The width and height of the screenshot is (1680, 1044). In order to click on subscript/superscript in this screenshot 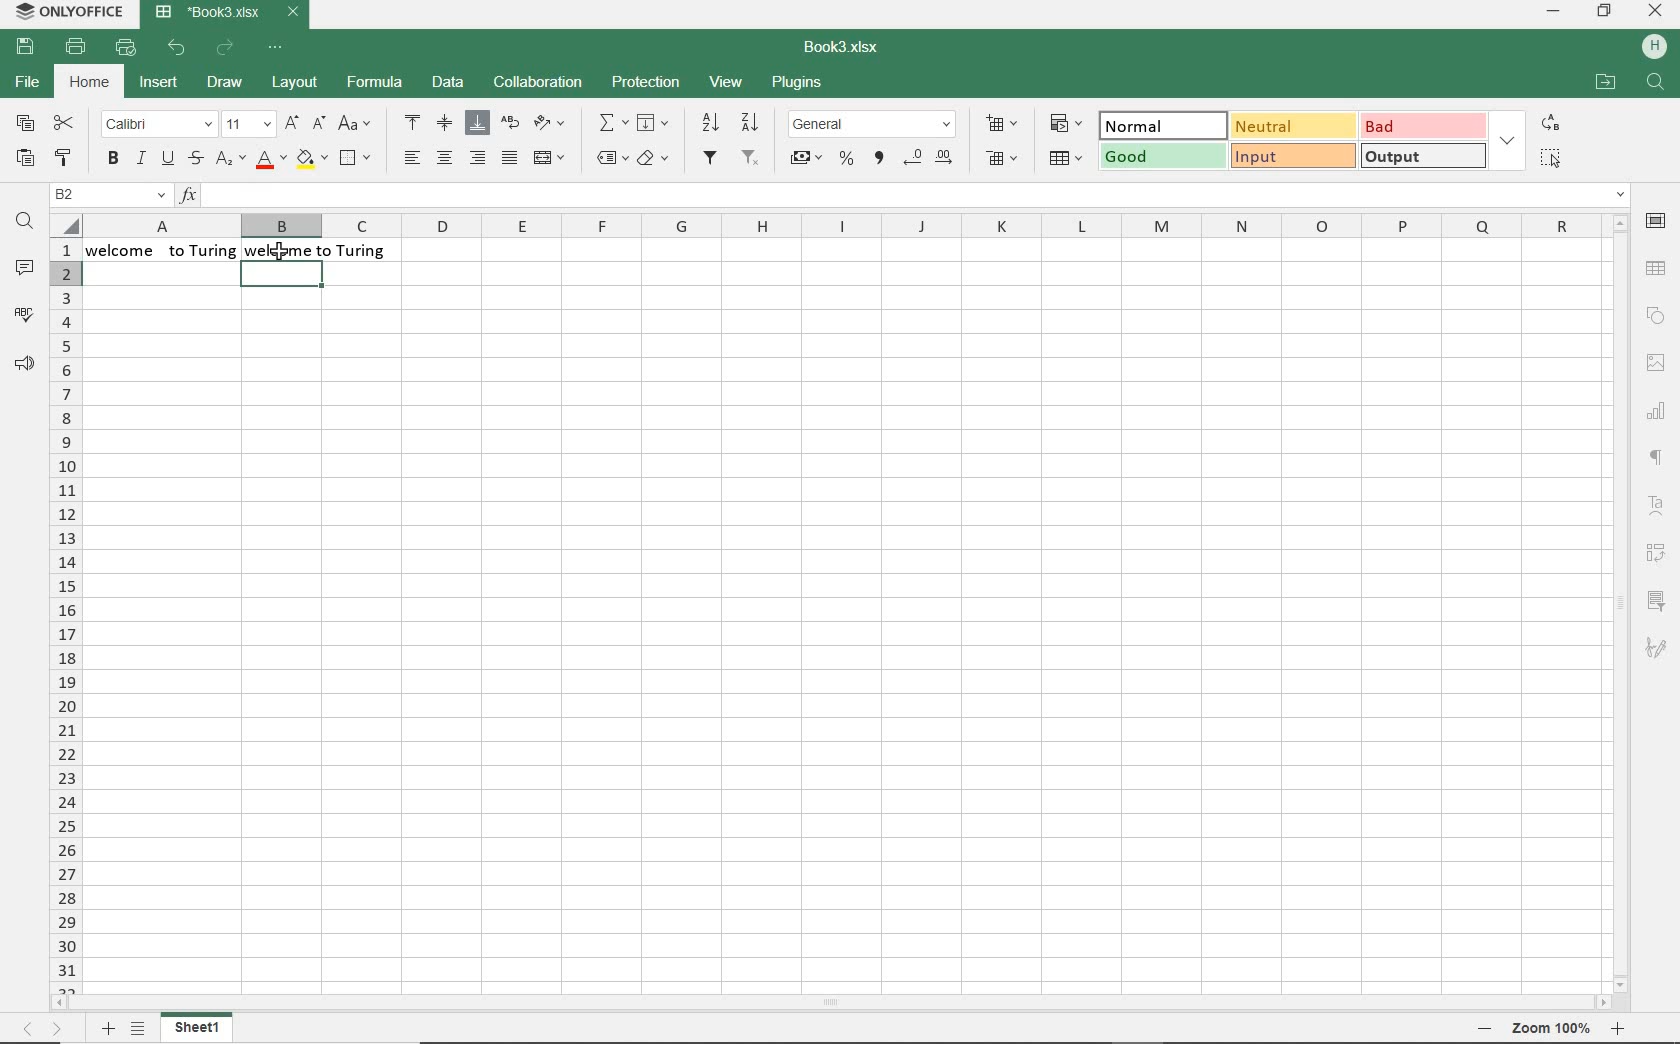, I will do `click(229, 158)`.